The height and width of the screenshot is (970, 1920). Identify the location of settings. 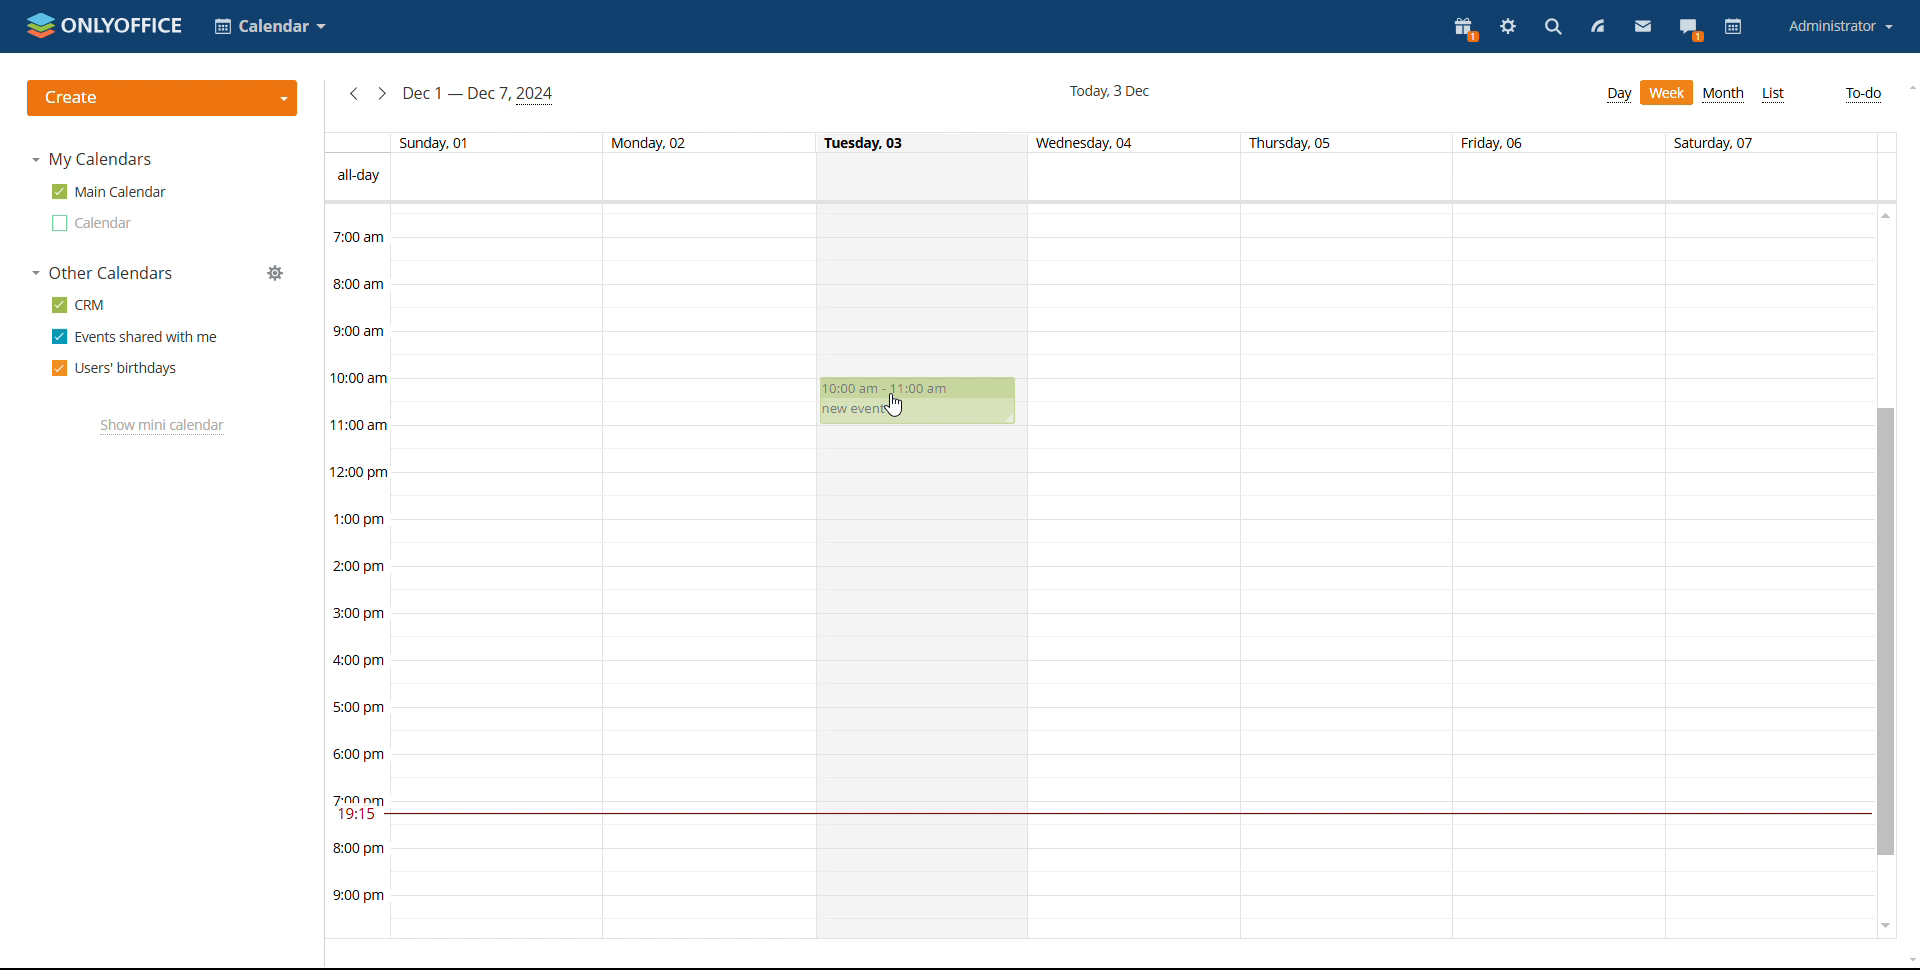
(1510, 27).